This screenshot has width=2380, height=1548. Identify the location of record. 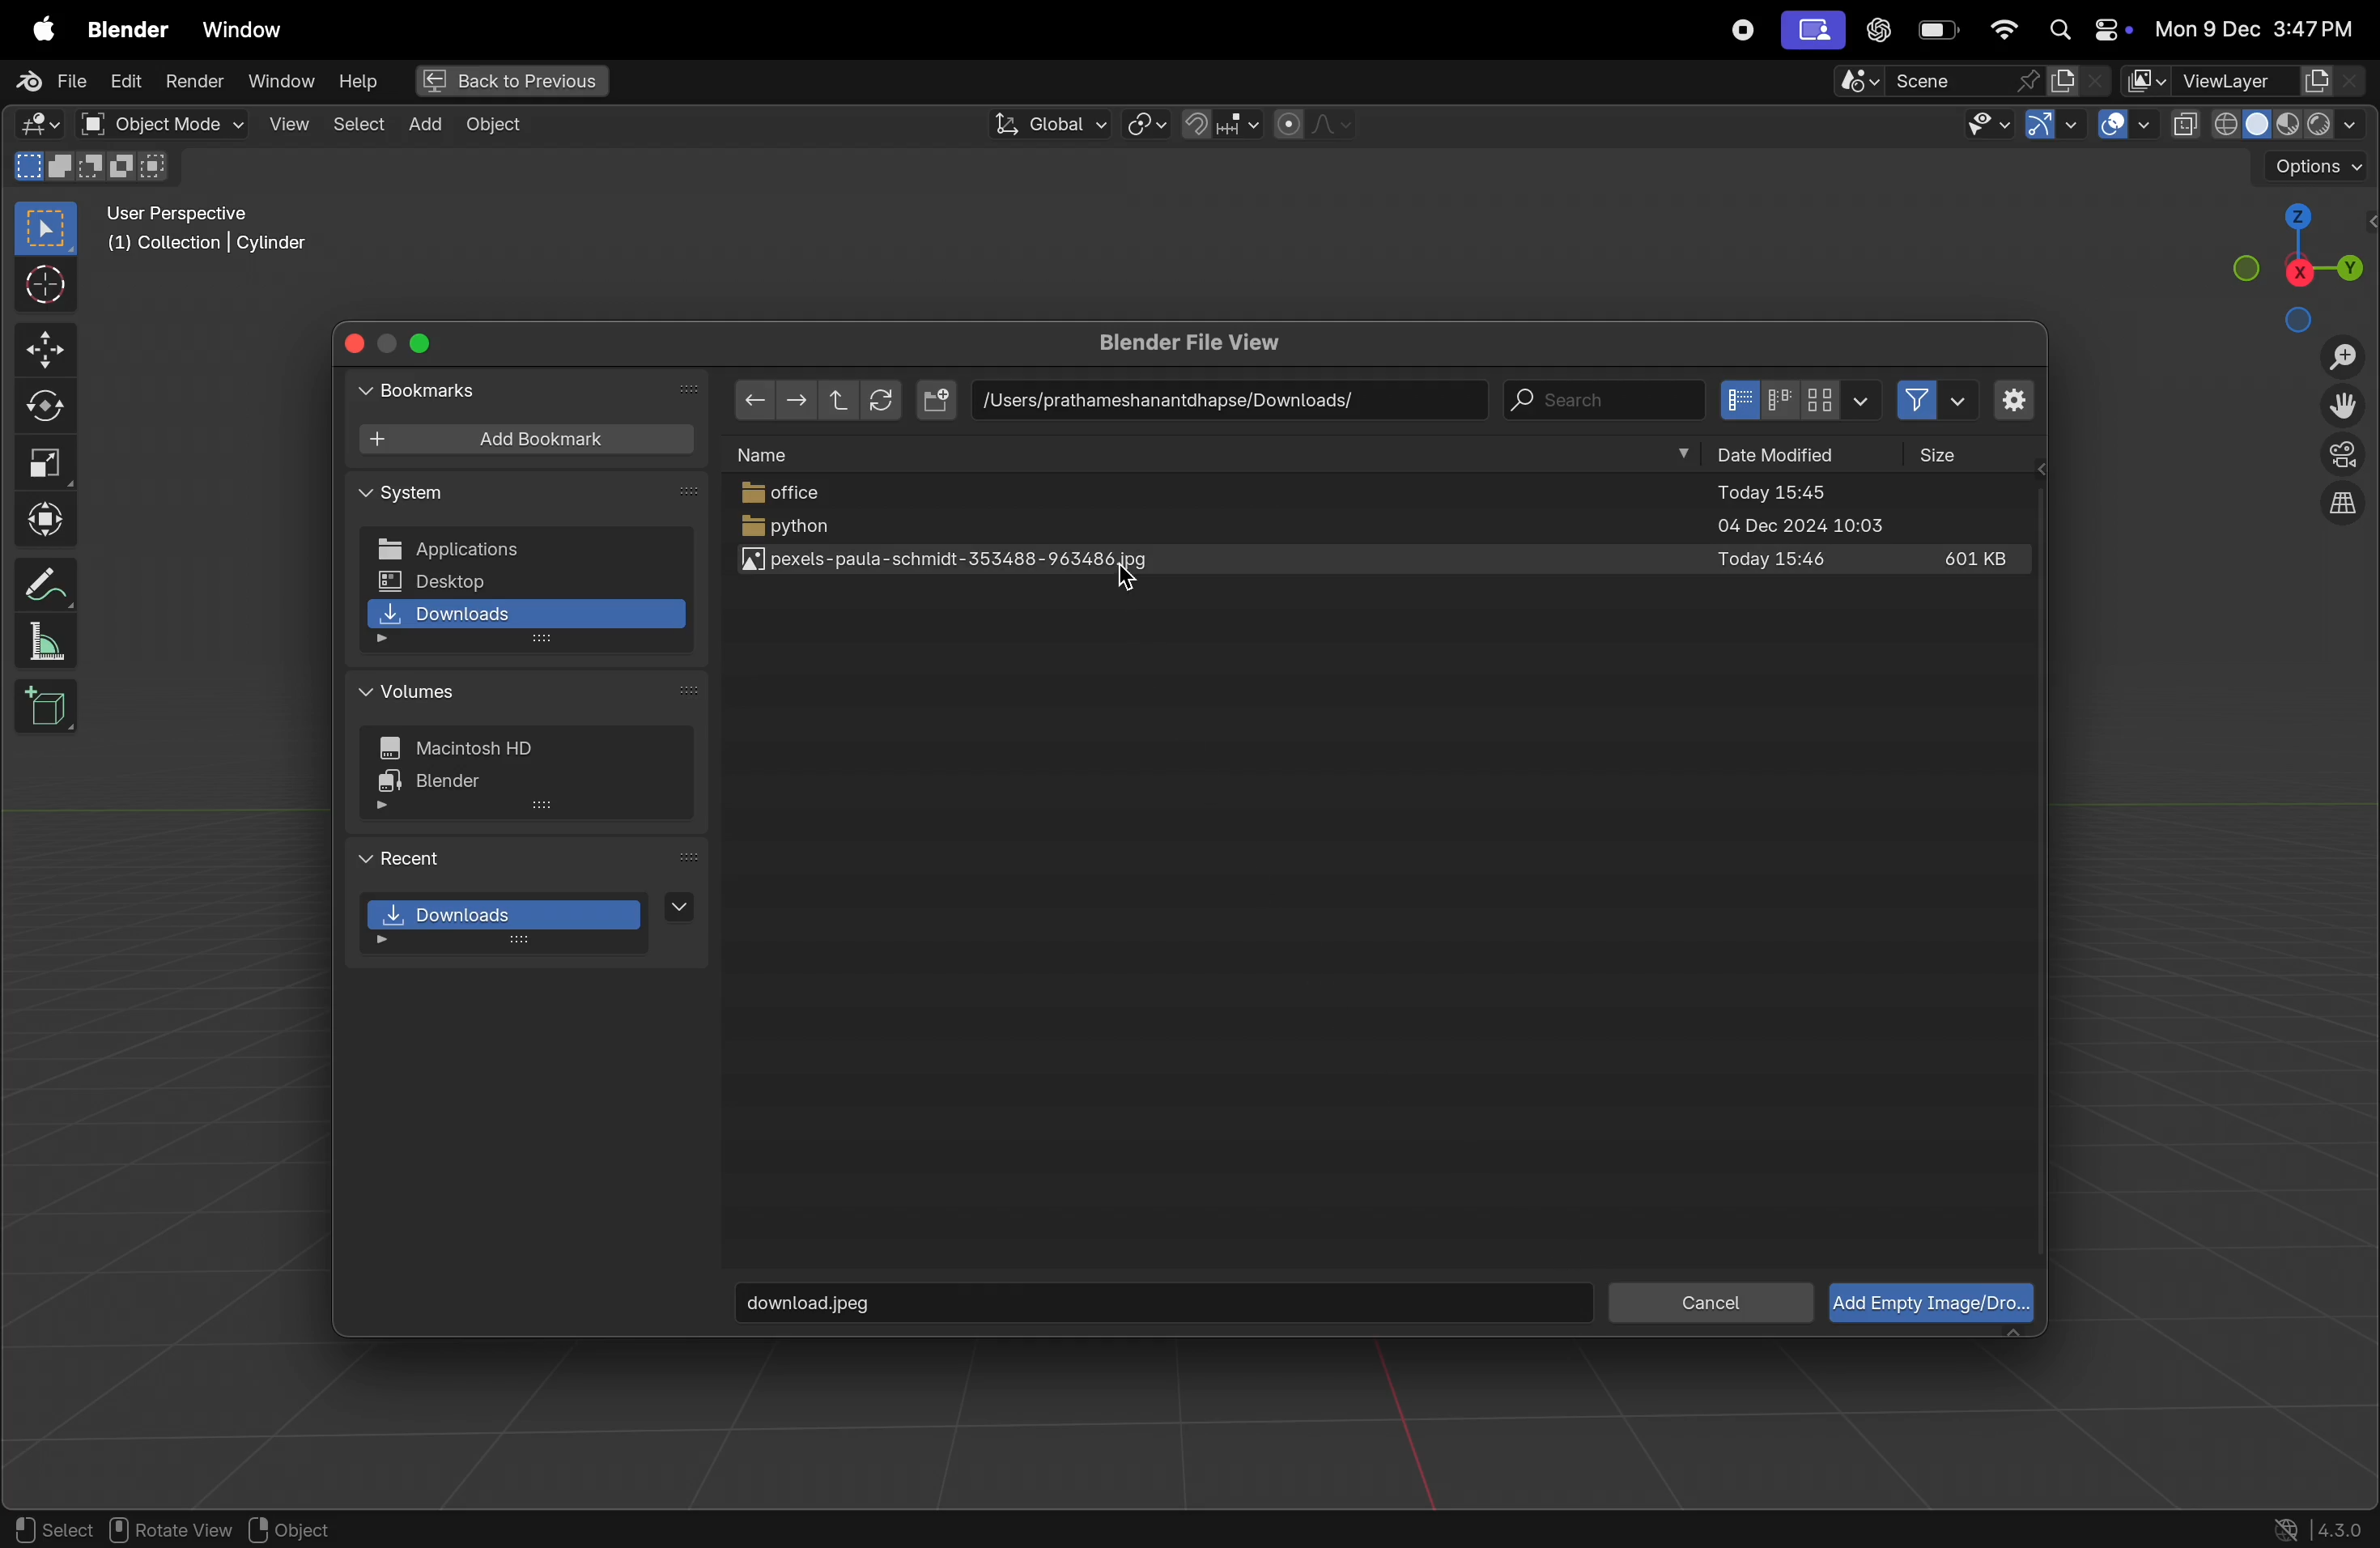
(1738, 30).